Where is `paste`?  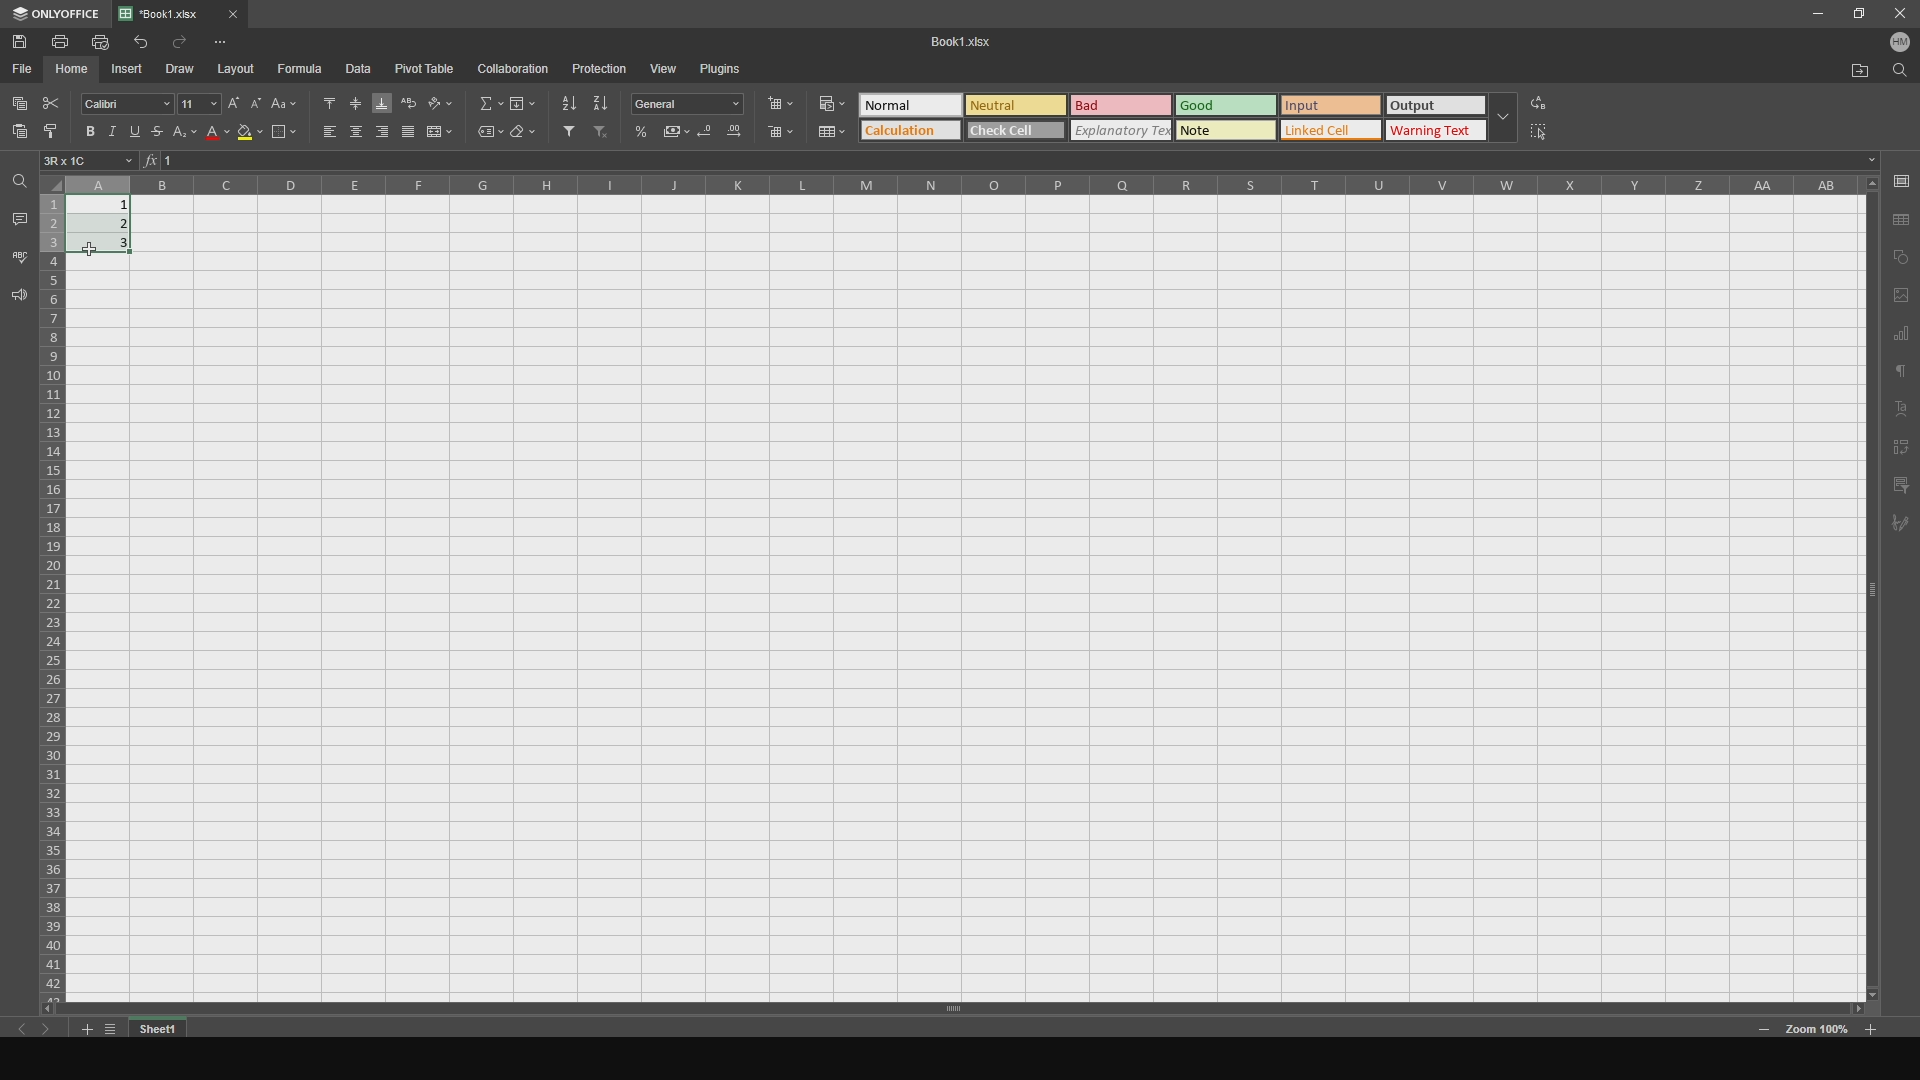
paste is located at coordinates (16, 137).